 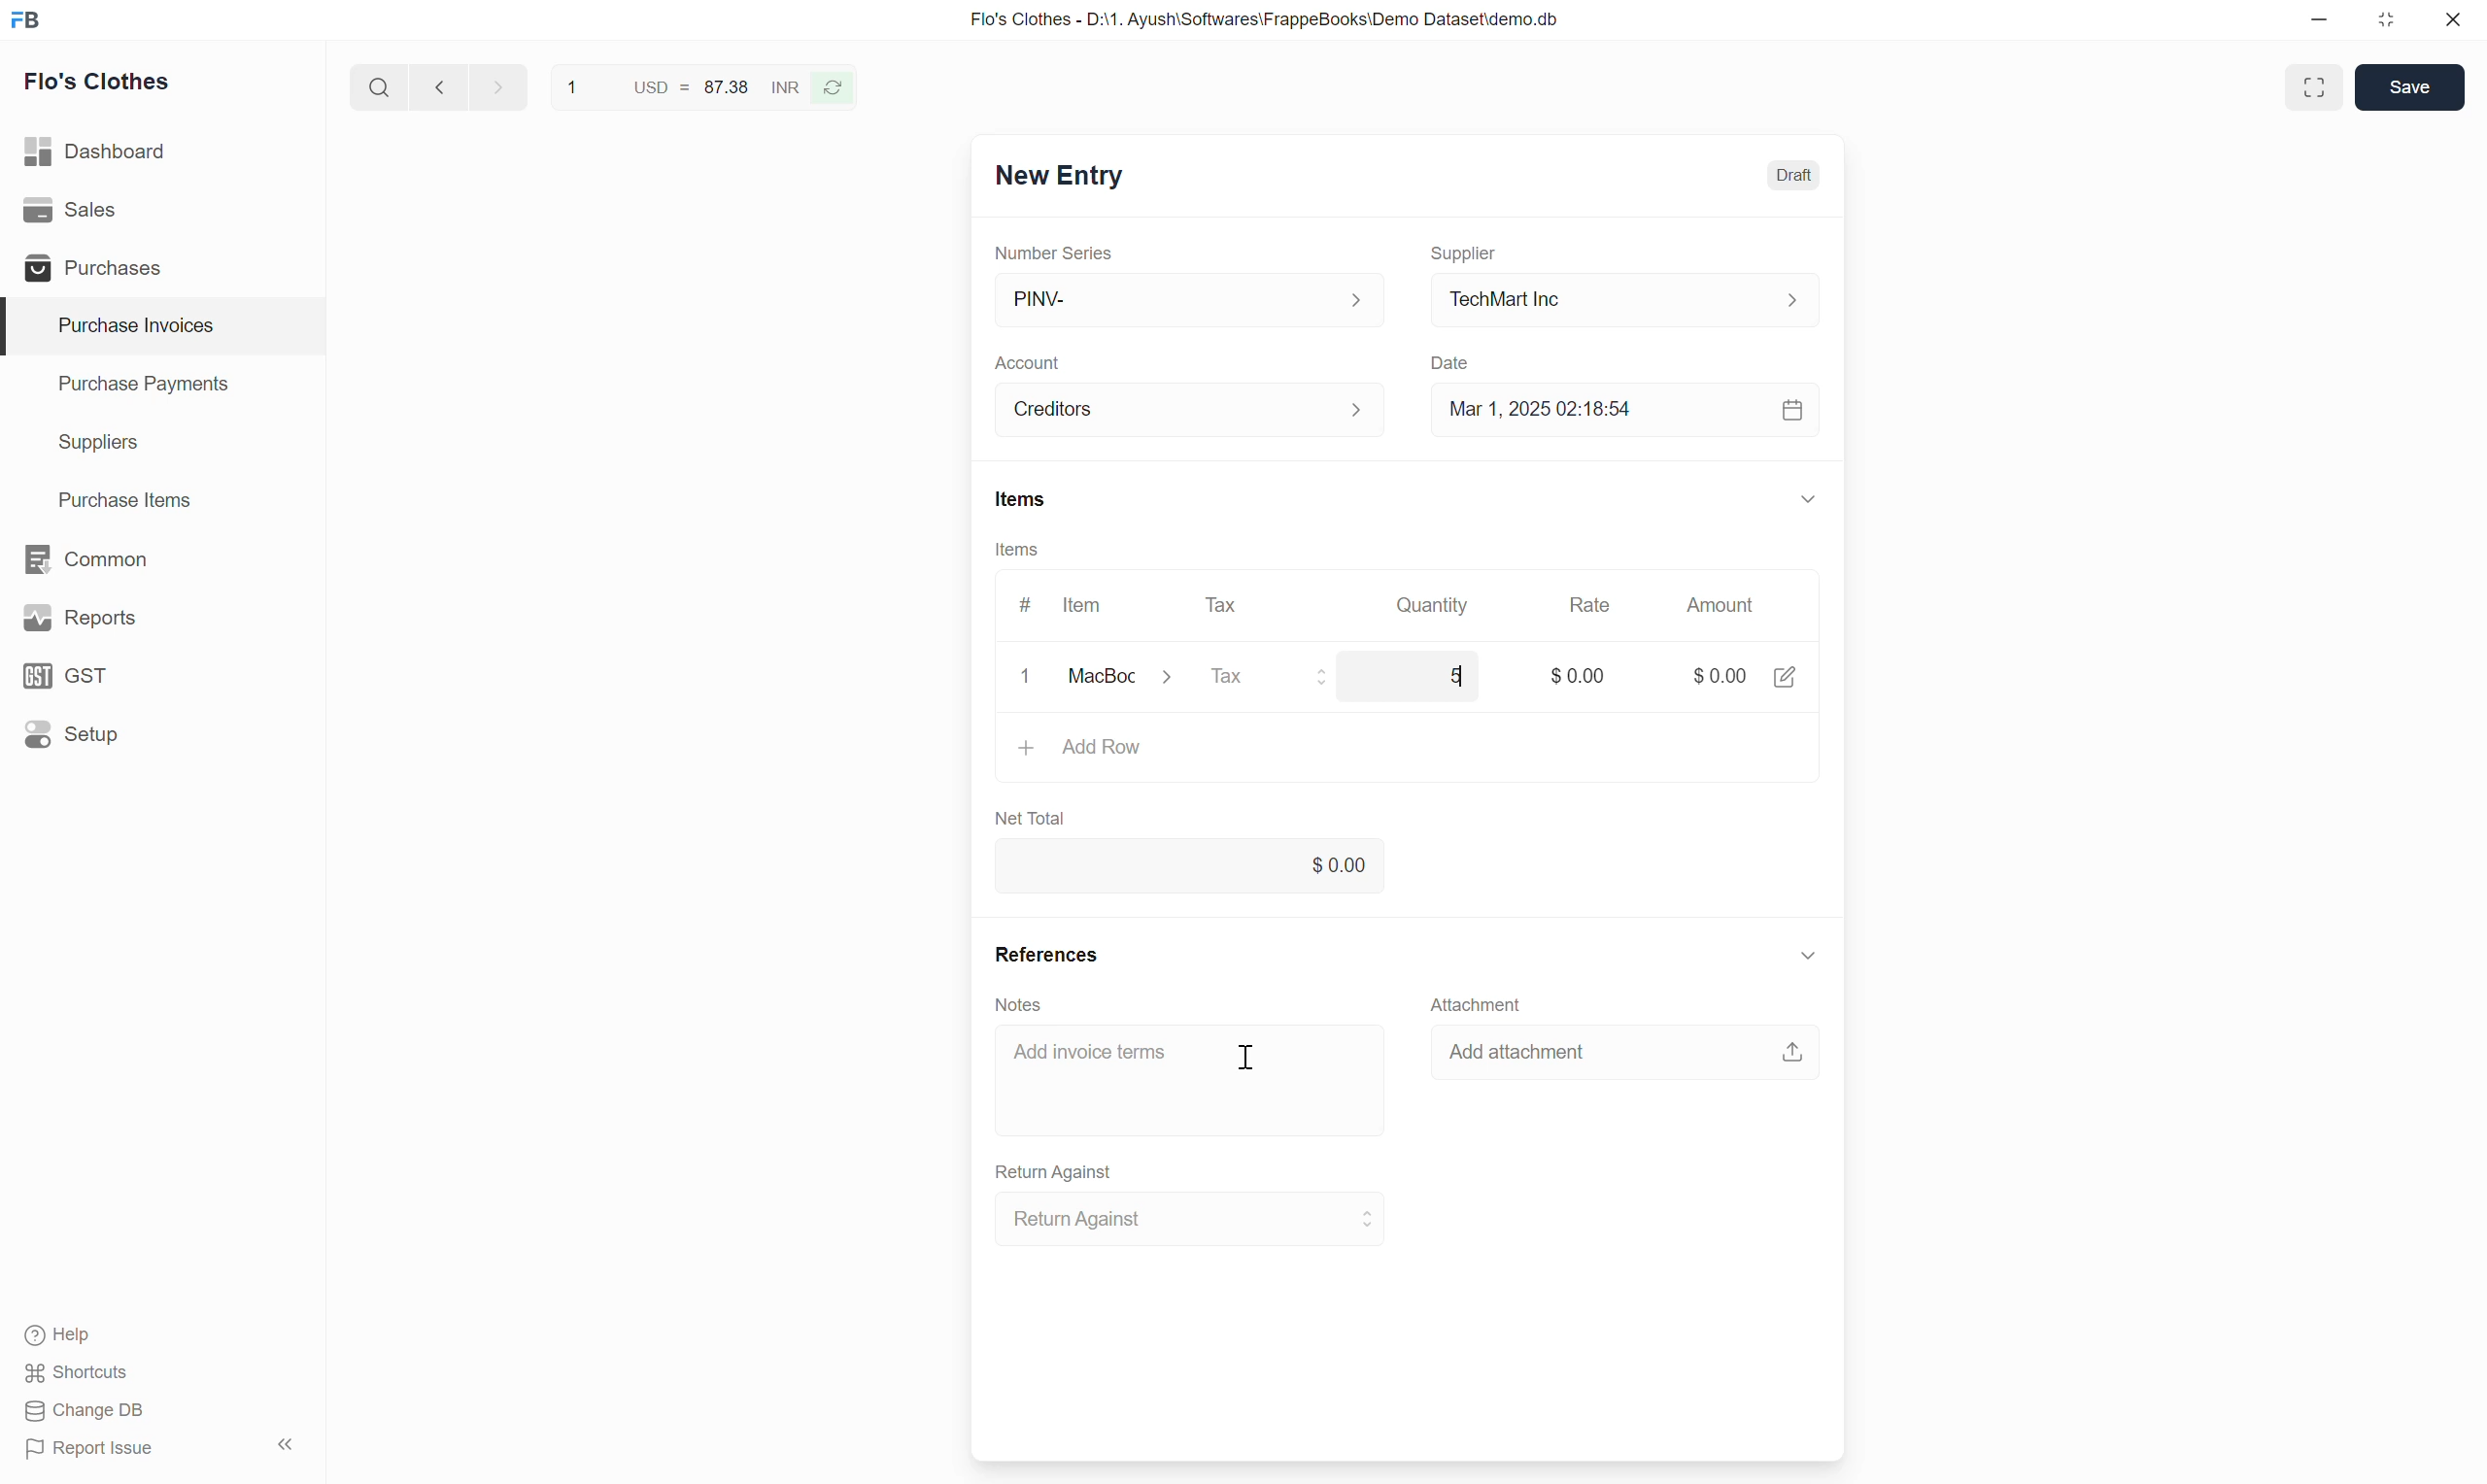 What do you see at coordinates (98, 82) in the screenshot?
I see `Flo's Clothes` at bounding box center [98, 82].